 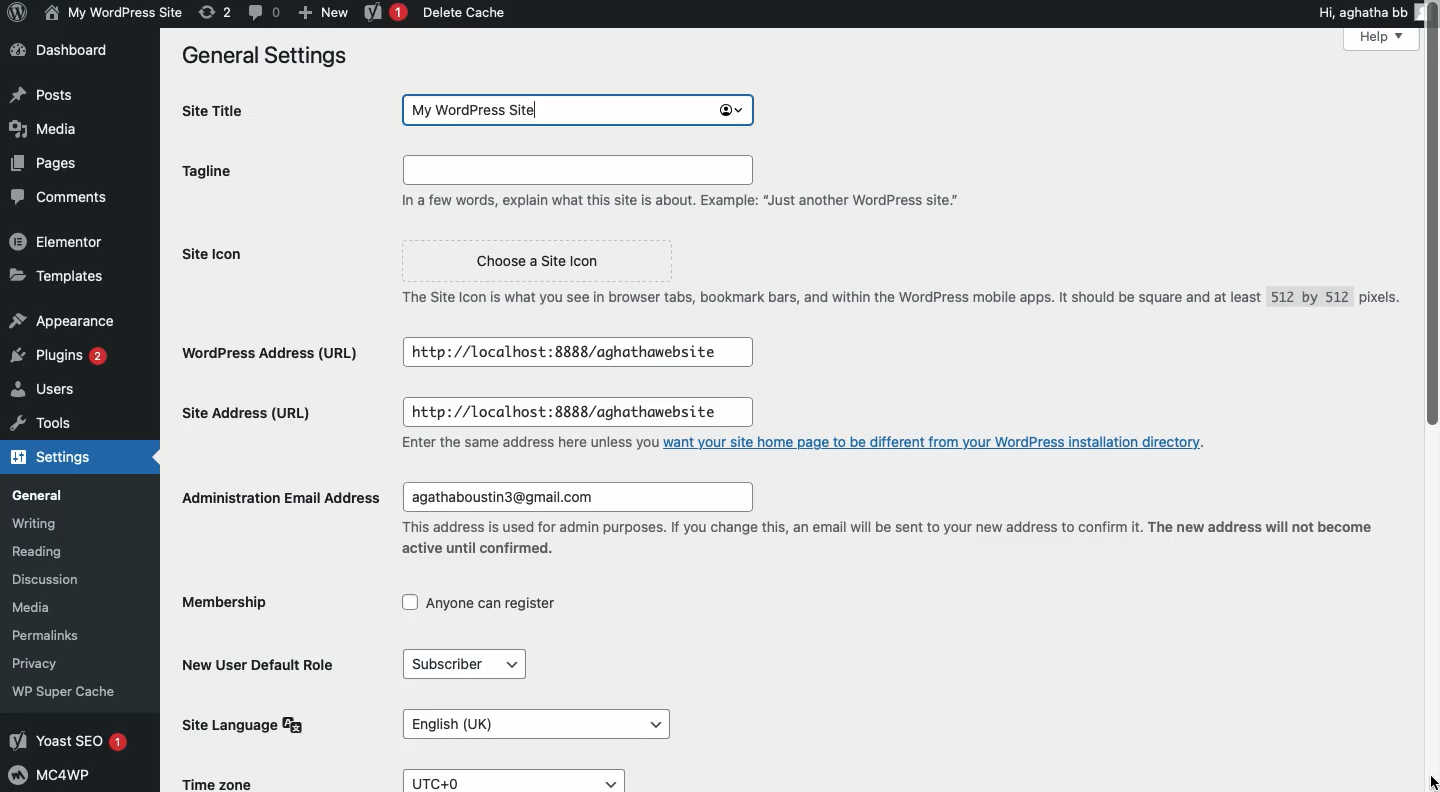 I want to click on My wordpress site, so click(x=111, y=14).